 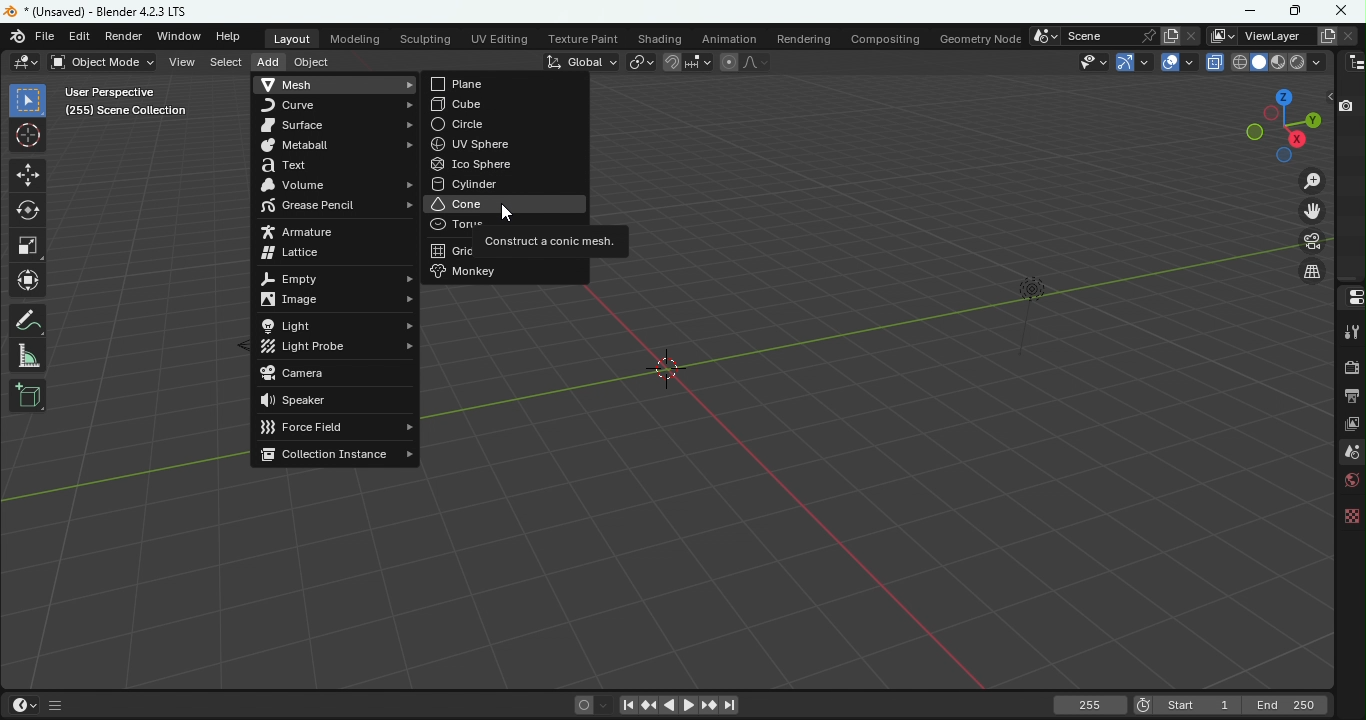 What do you see at coordinates (660, 36) in the screenshot?
I see `Shading` at bounding box center [660, 36].